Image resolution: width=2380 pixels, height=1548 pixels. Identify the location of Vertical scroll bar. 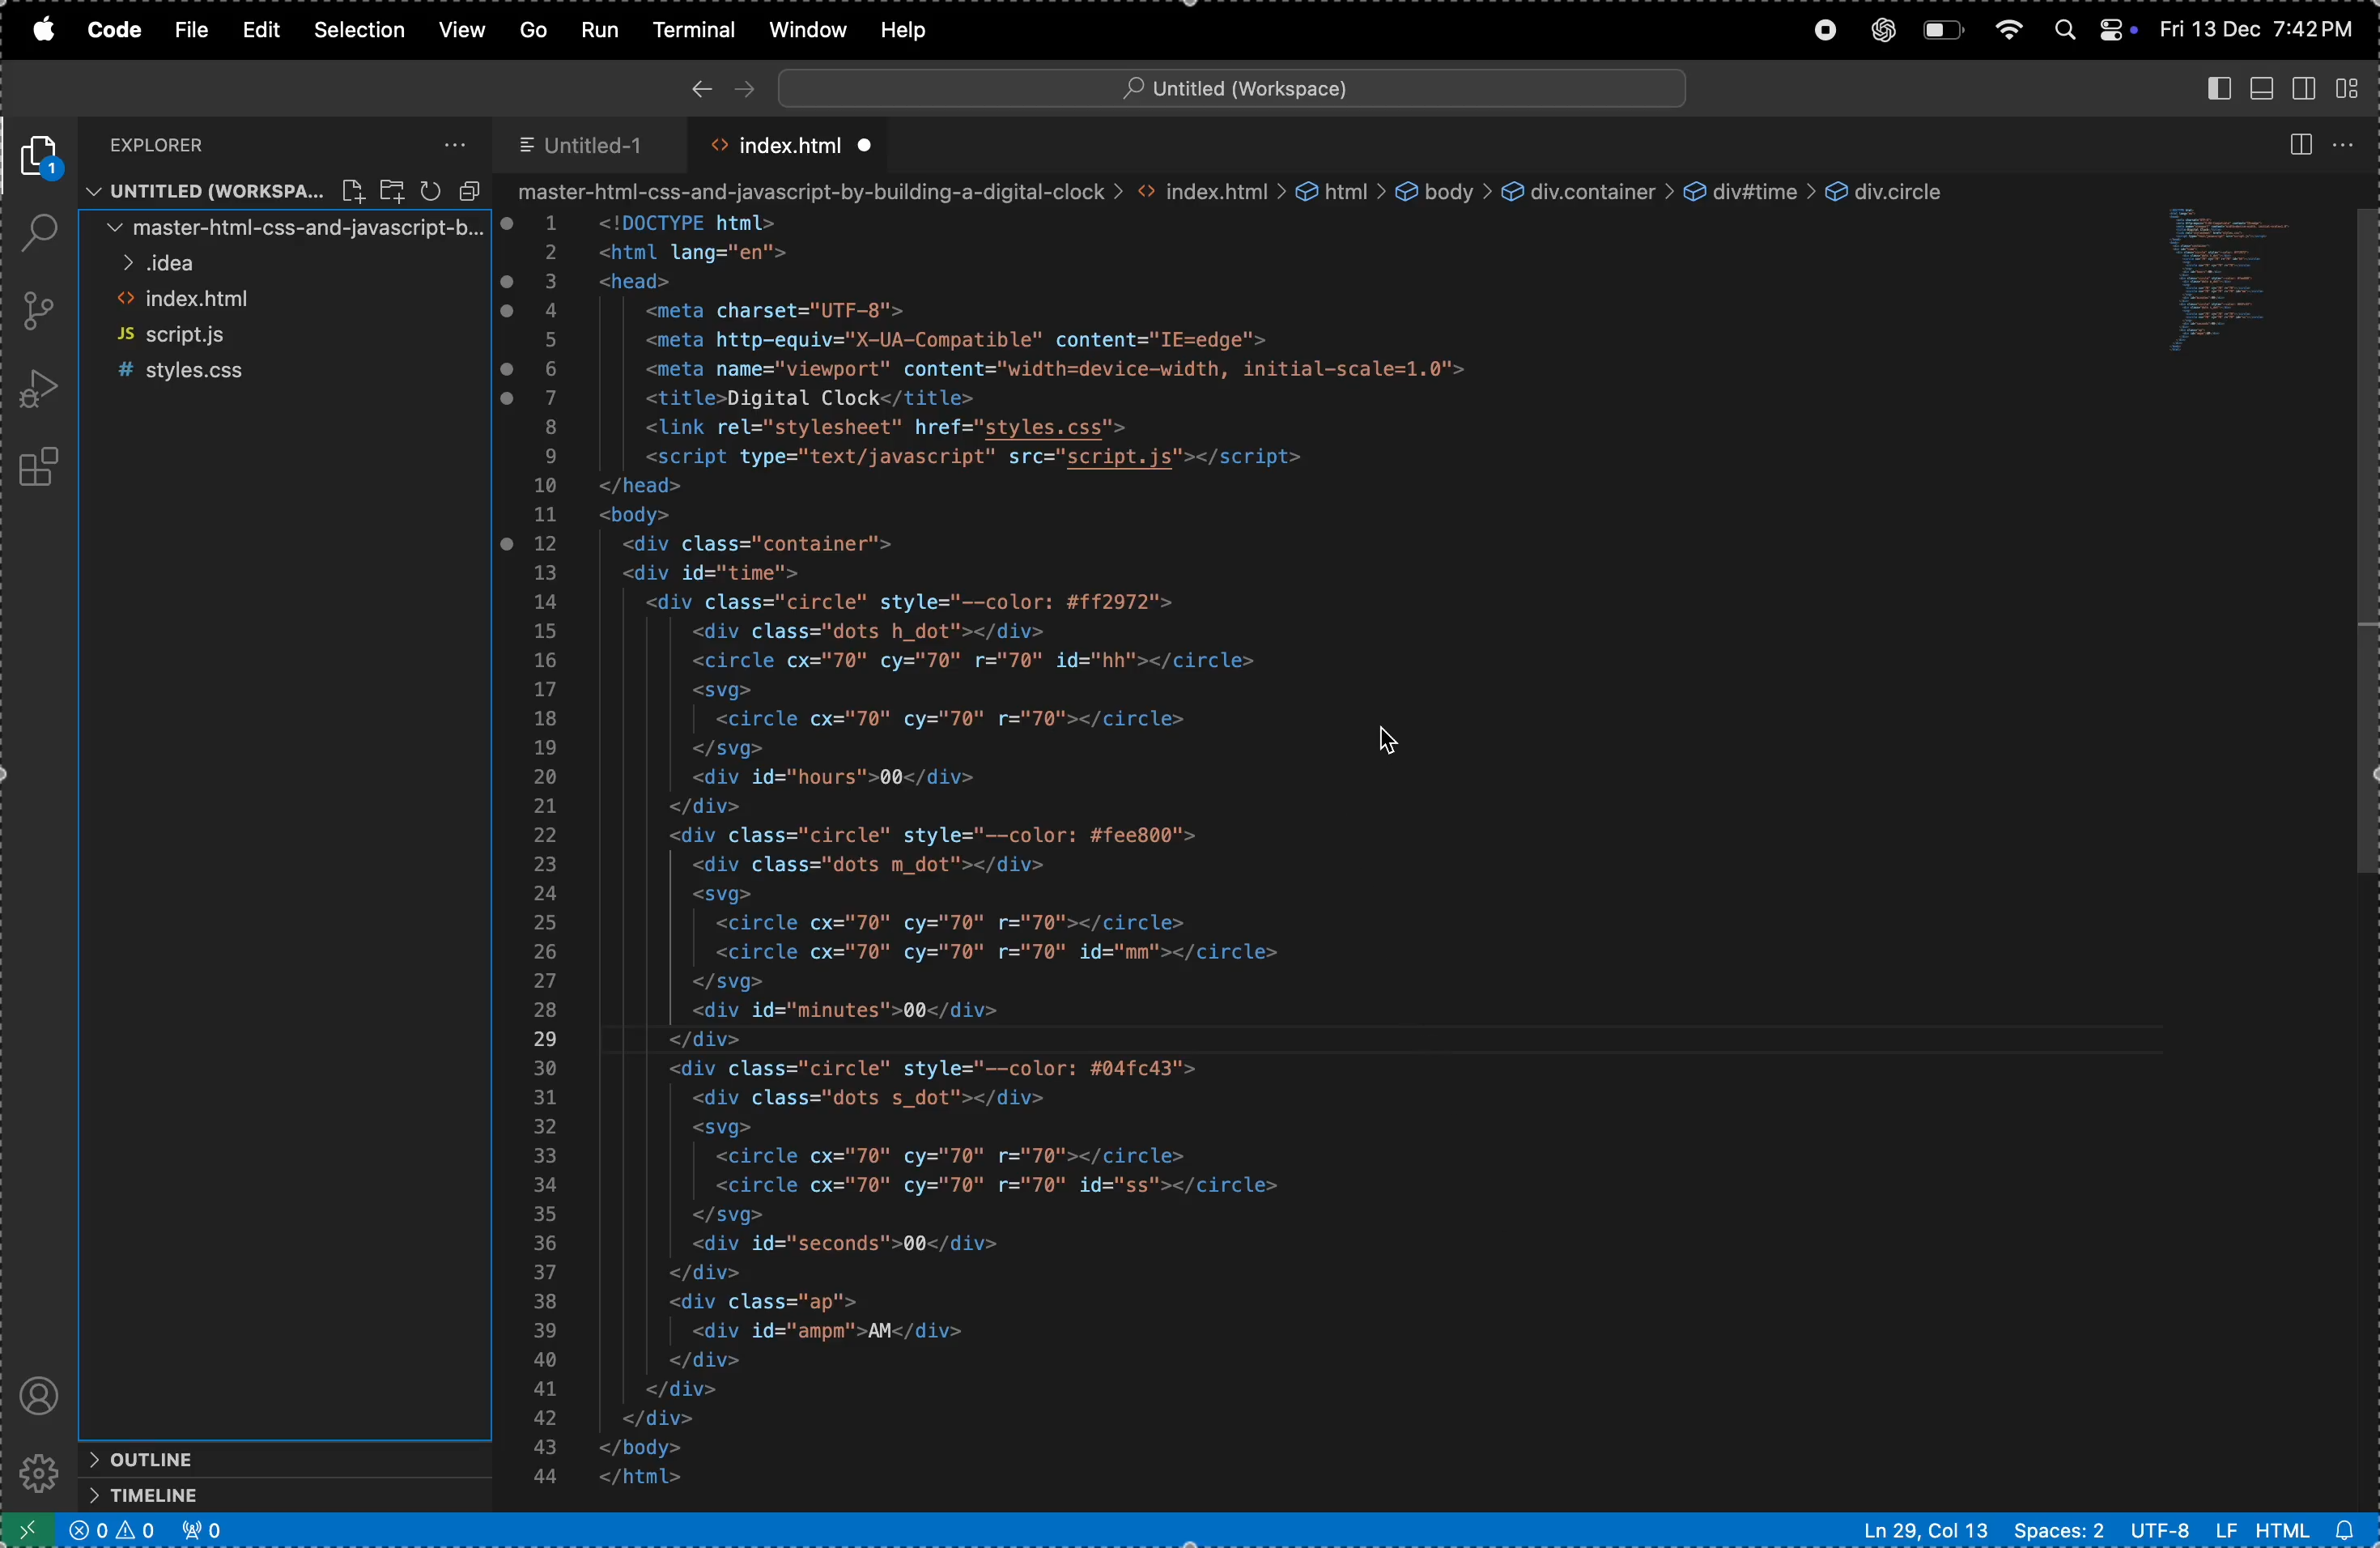
(2365, 548).